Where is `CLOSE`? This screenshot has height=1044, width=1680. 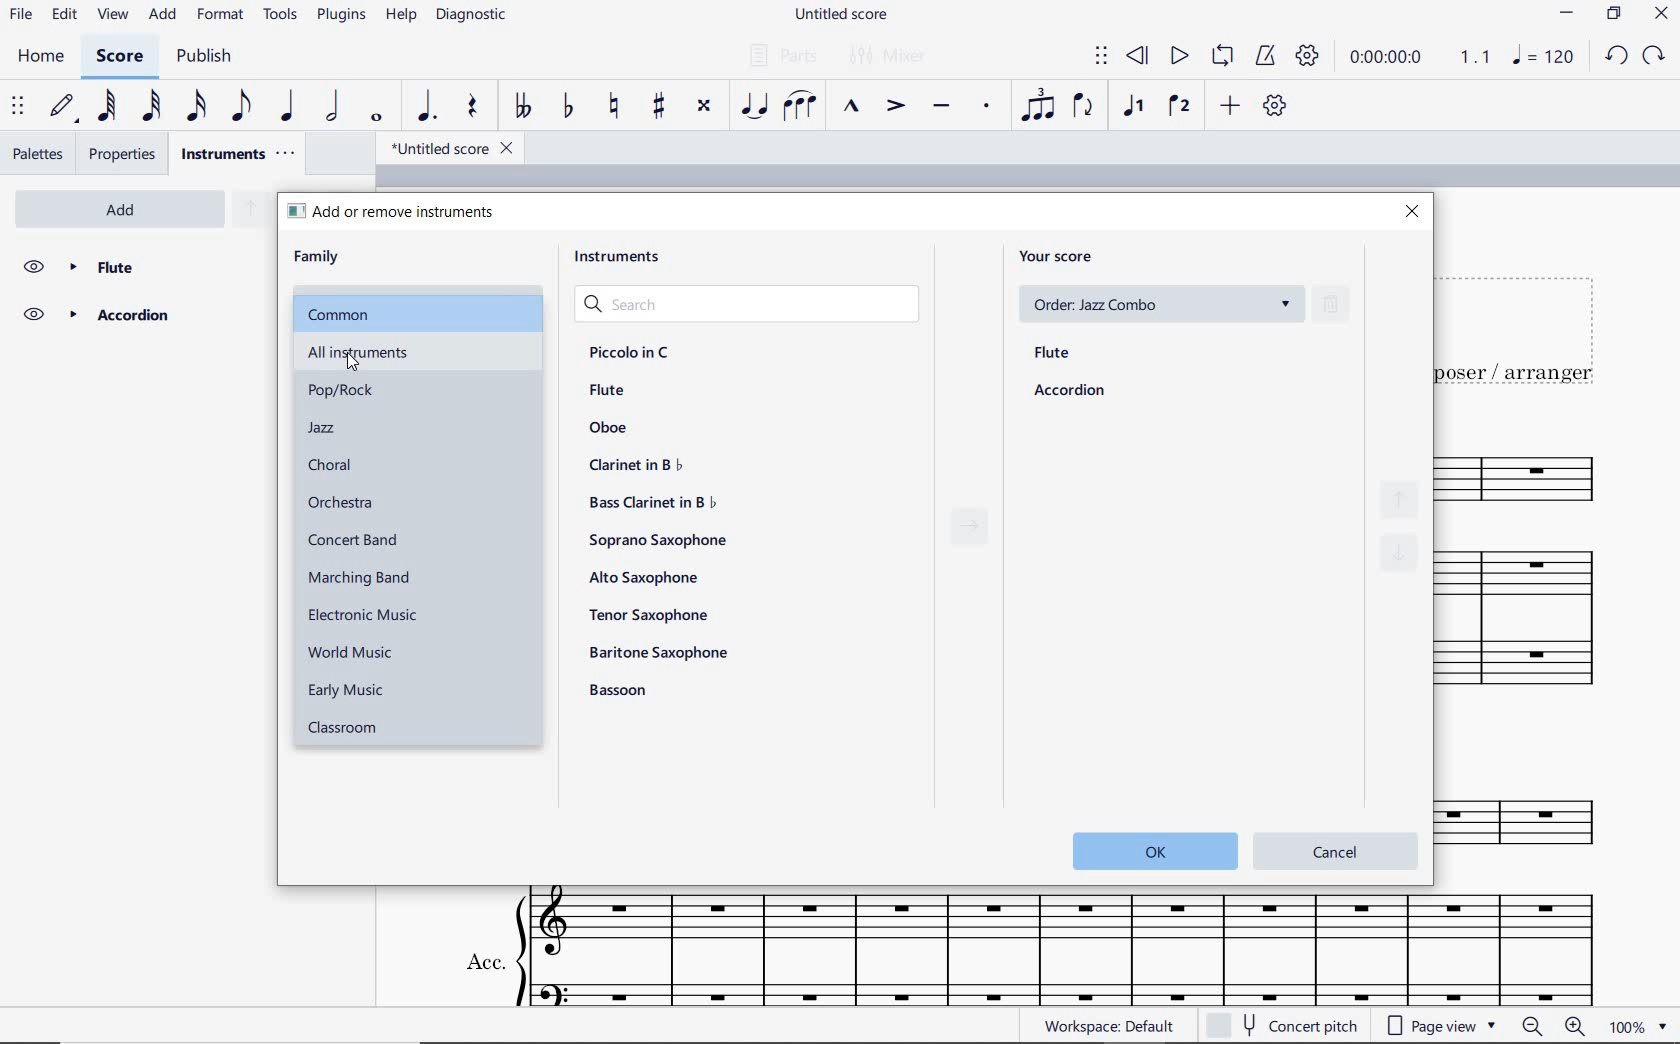 CLOSE is located at coordinates (1660, 13).